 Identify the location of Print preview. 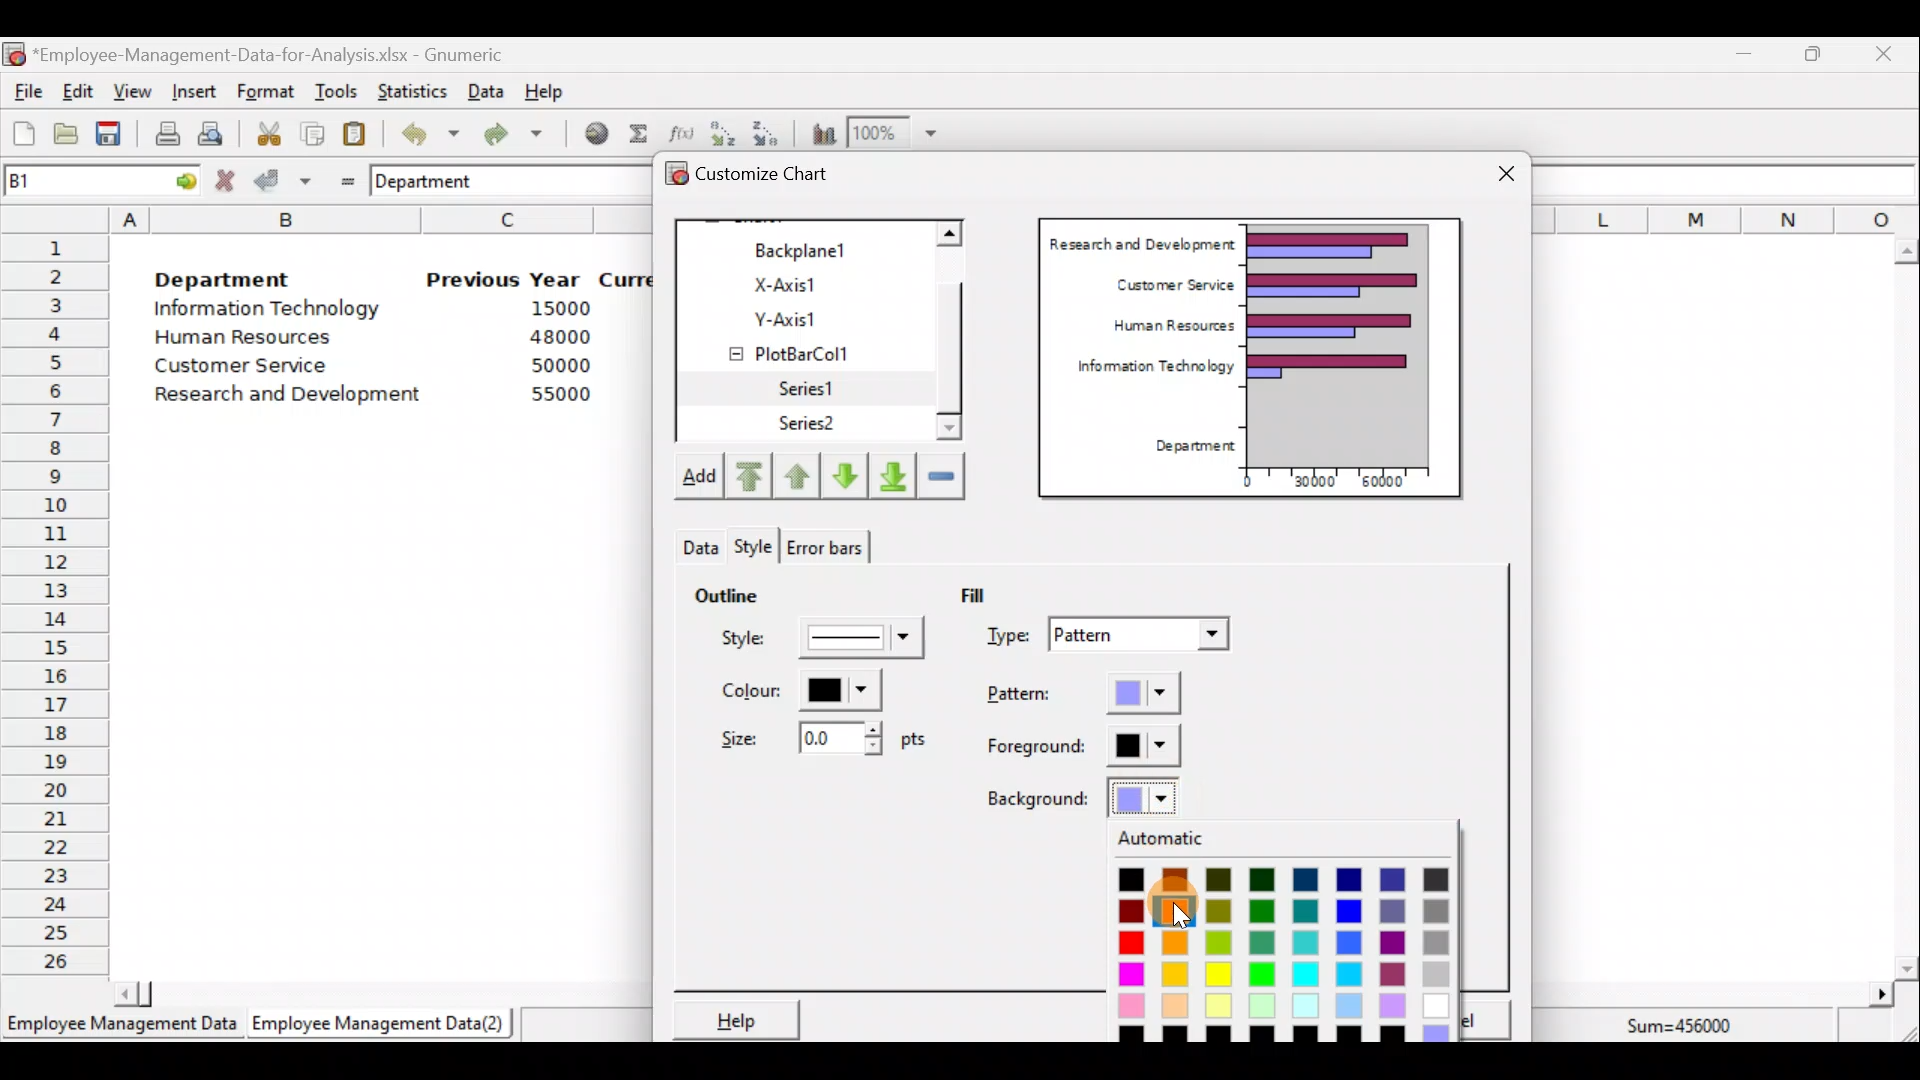
(210, 131).